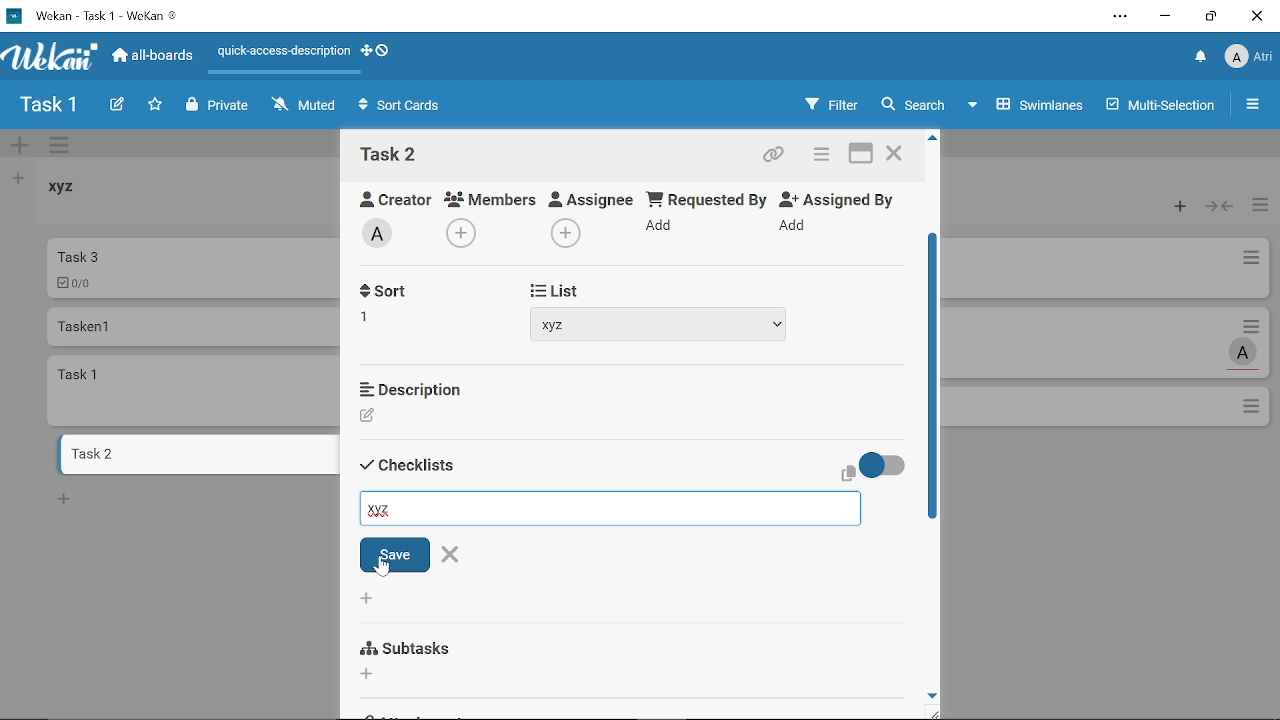 Image resolution: width=1280 pixels, height=720 pixels. I want to click on Card name, so click(389, 154).